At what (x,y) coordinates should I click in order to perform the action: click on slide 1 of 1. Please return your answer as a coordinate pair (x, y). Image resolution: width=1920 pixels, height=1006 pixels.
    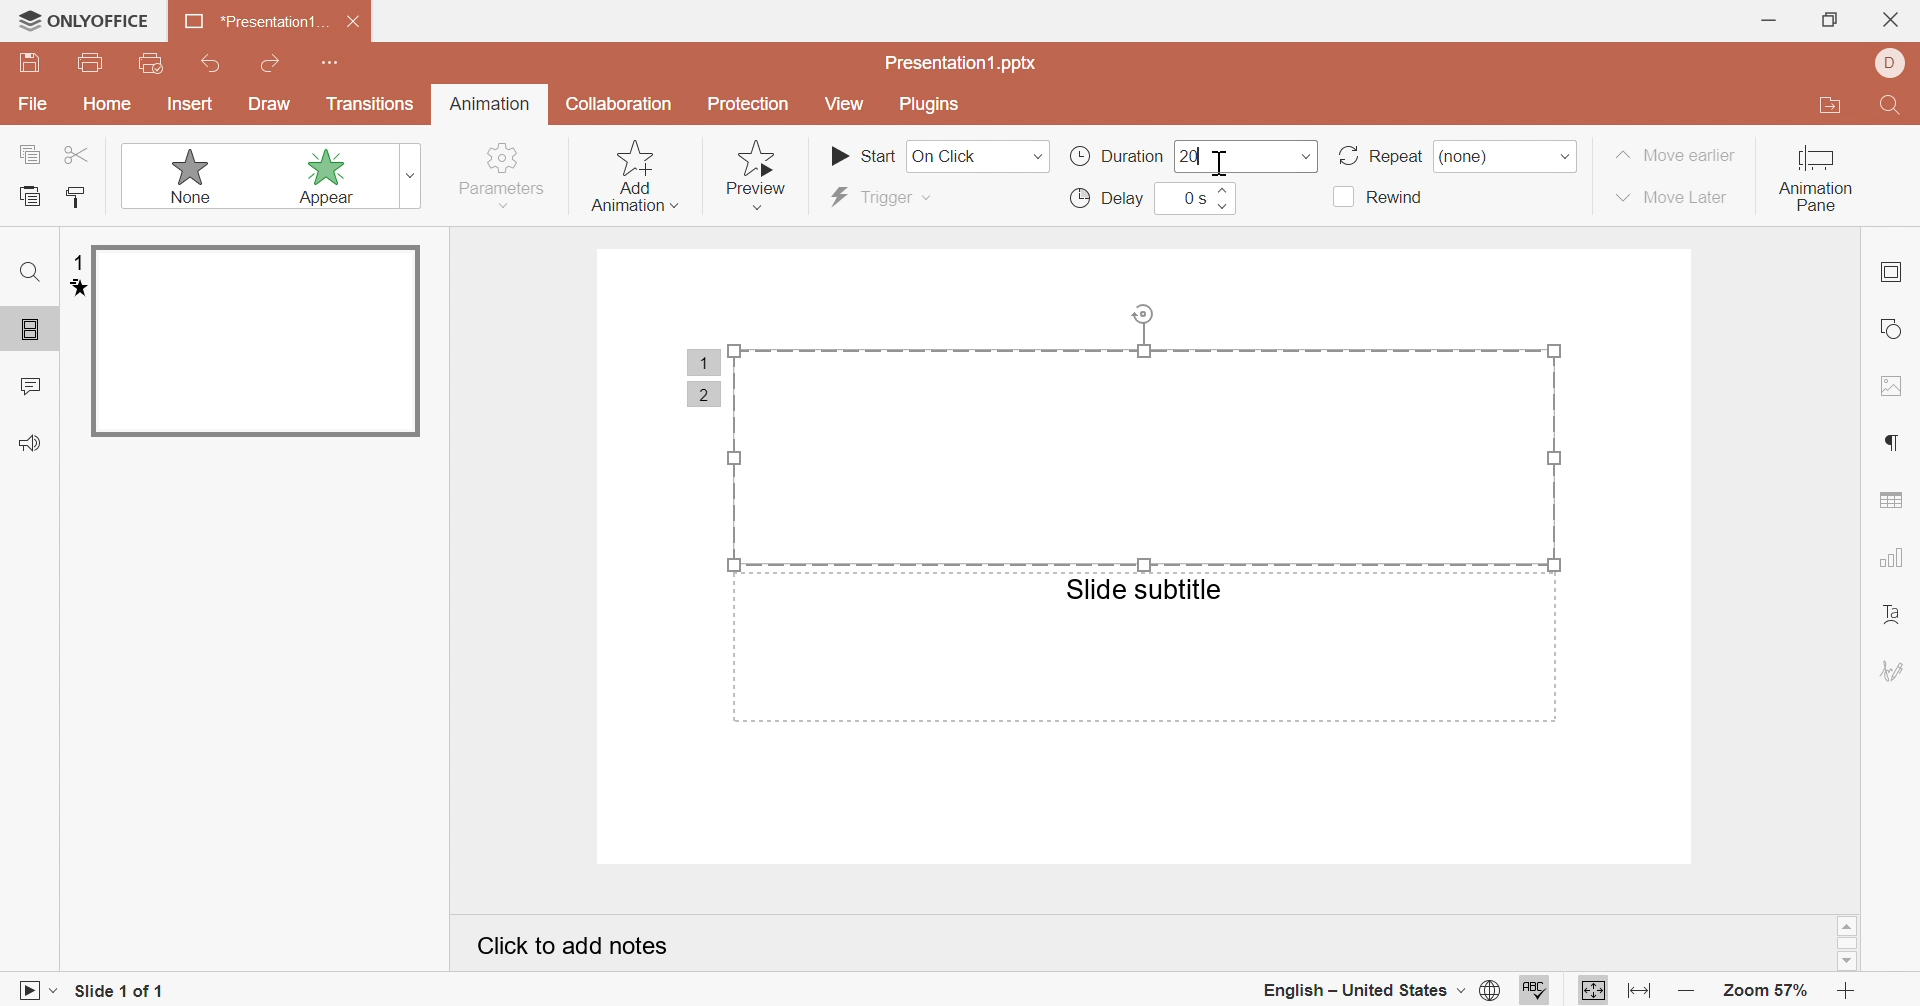
    Looking at the image, I should click on (121, 992).